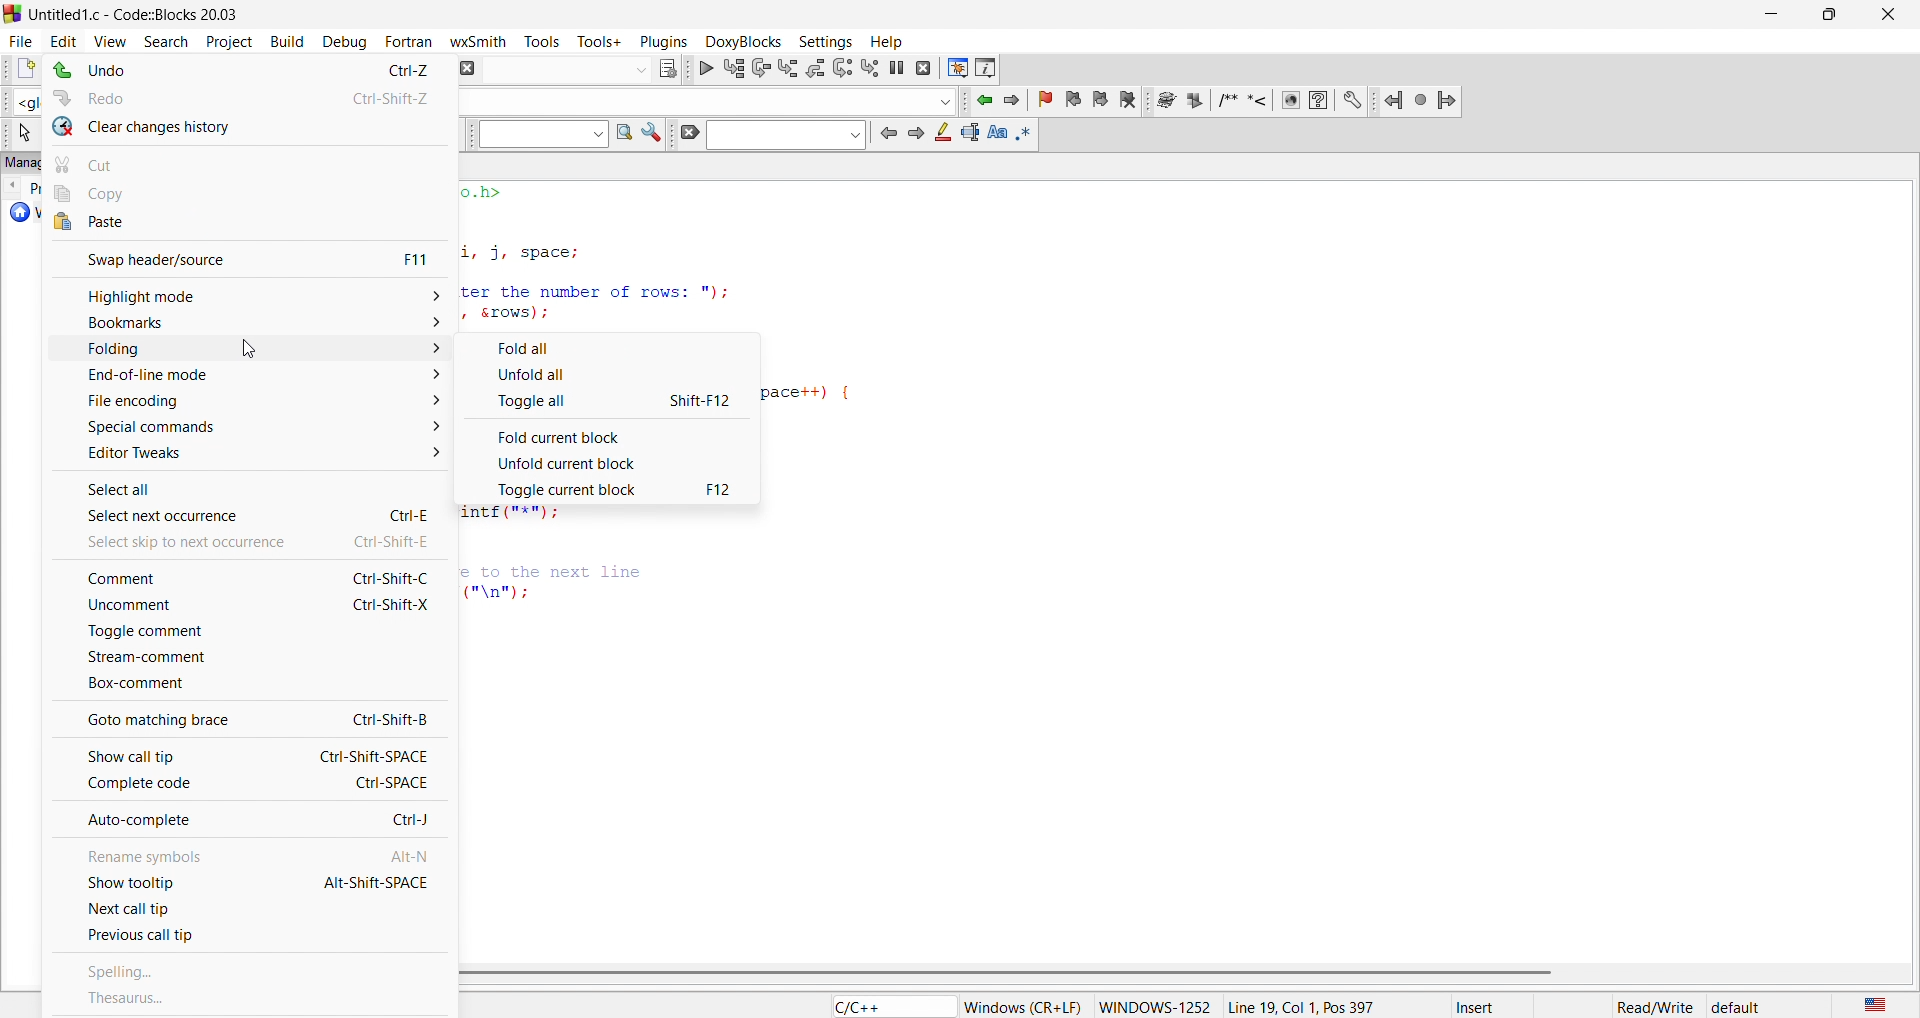  Describe the element at coordinates (610, 433) in the screenshot. I see `fold current block` at that location.